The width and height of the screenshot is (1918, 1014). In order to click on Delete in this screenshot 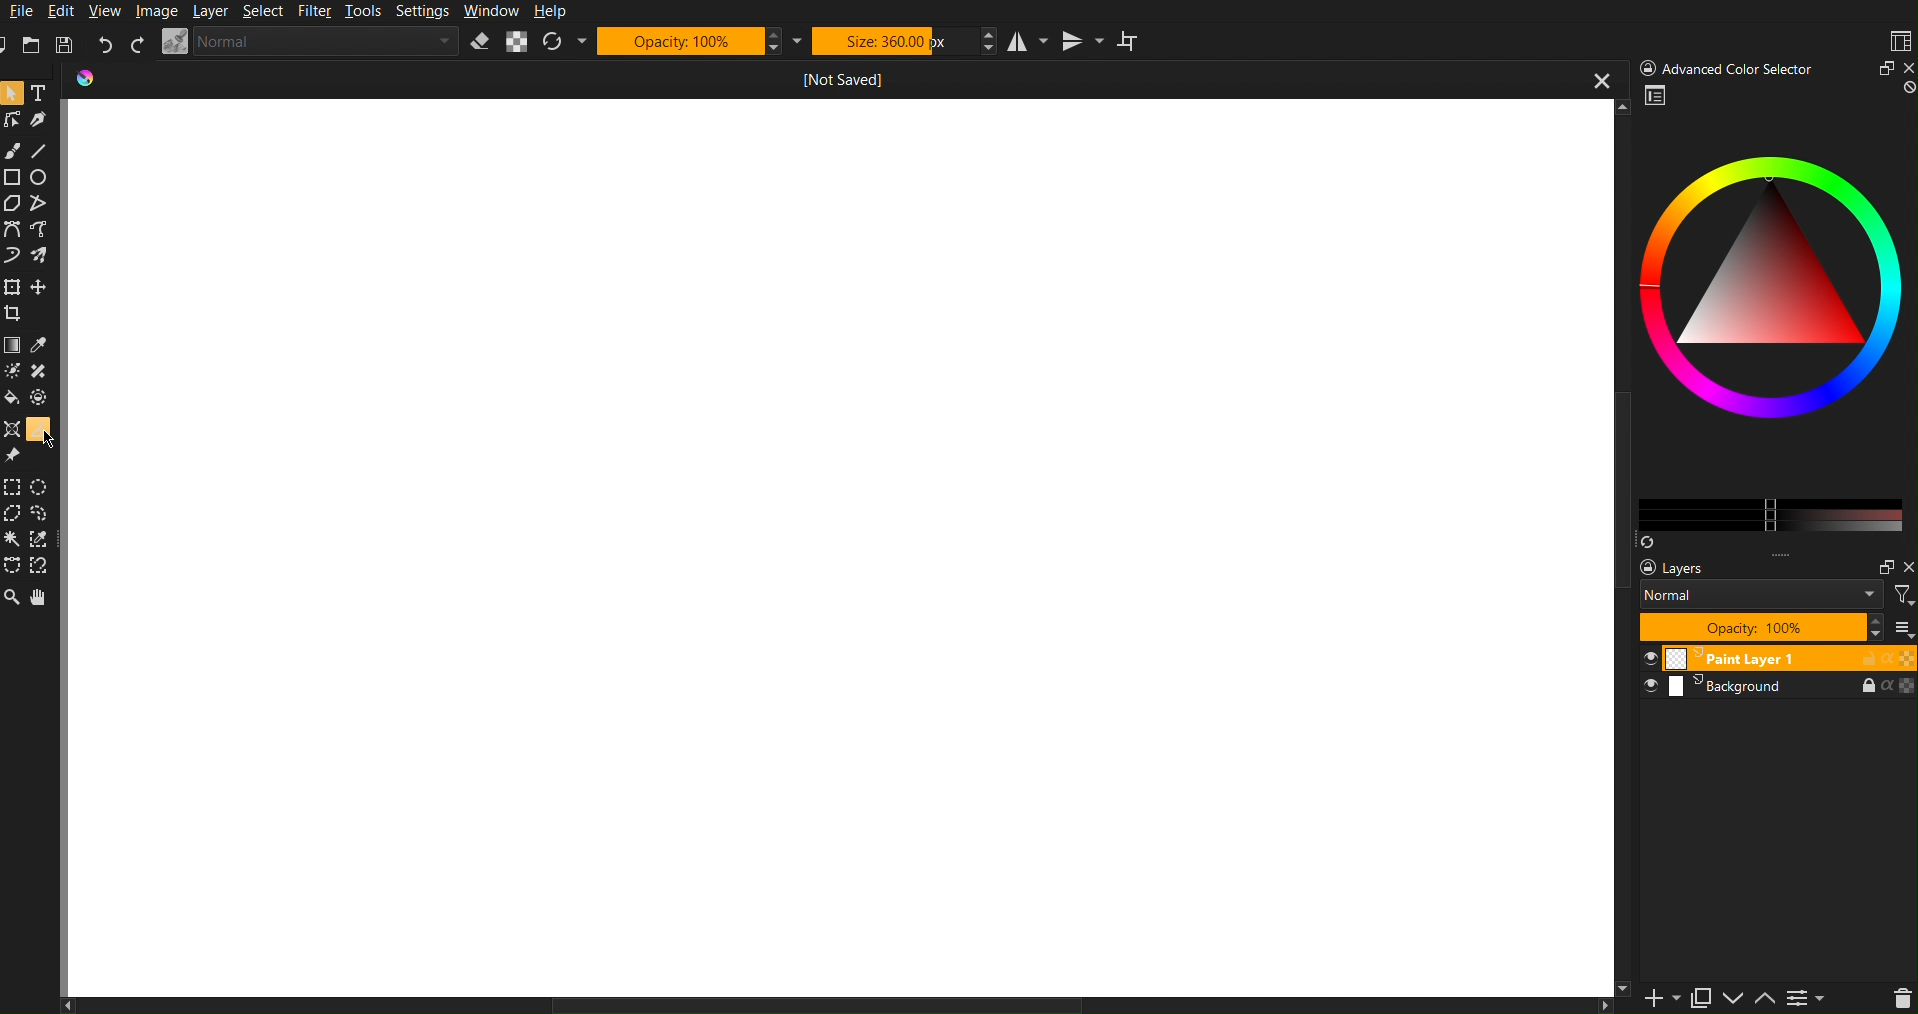, I will do `click(1900, 997)`.